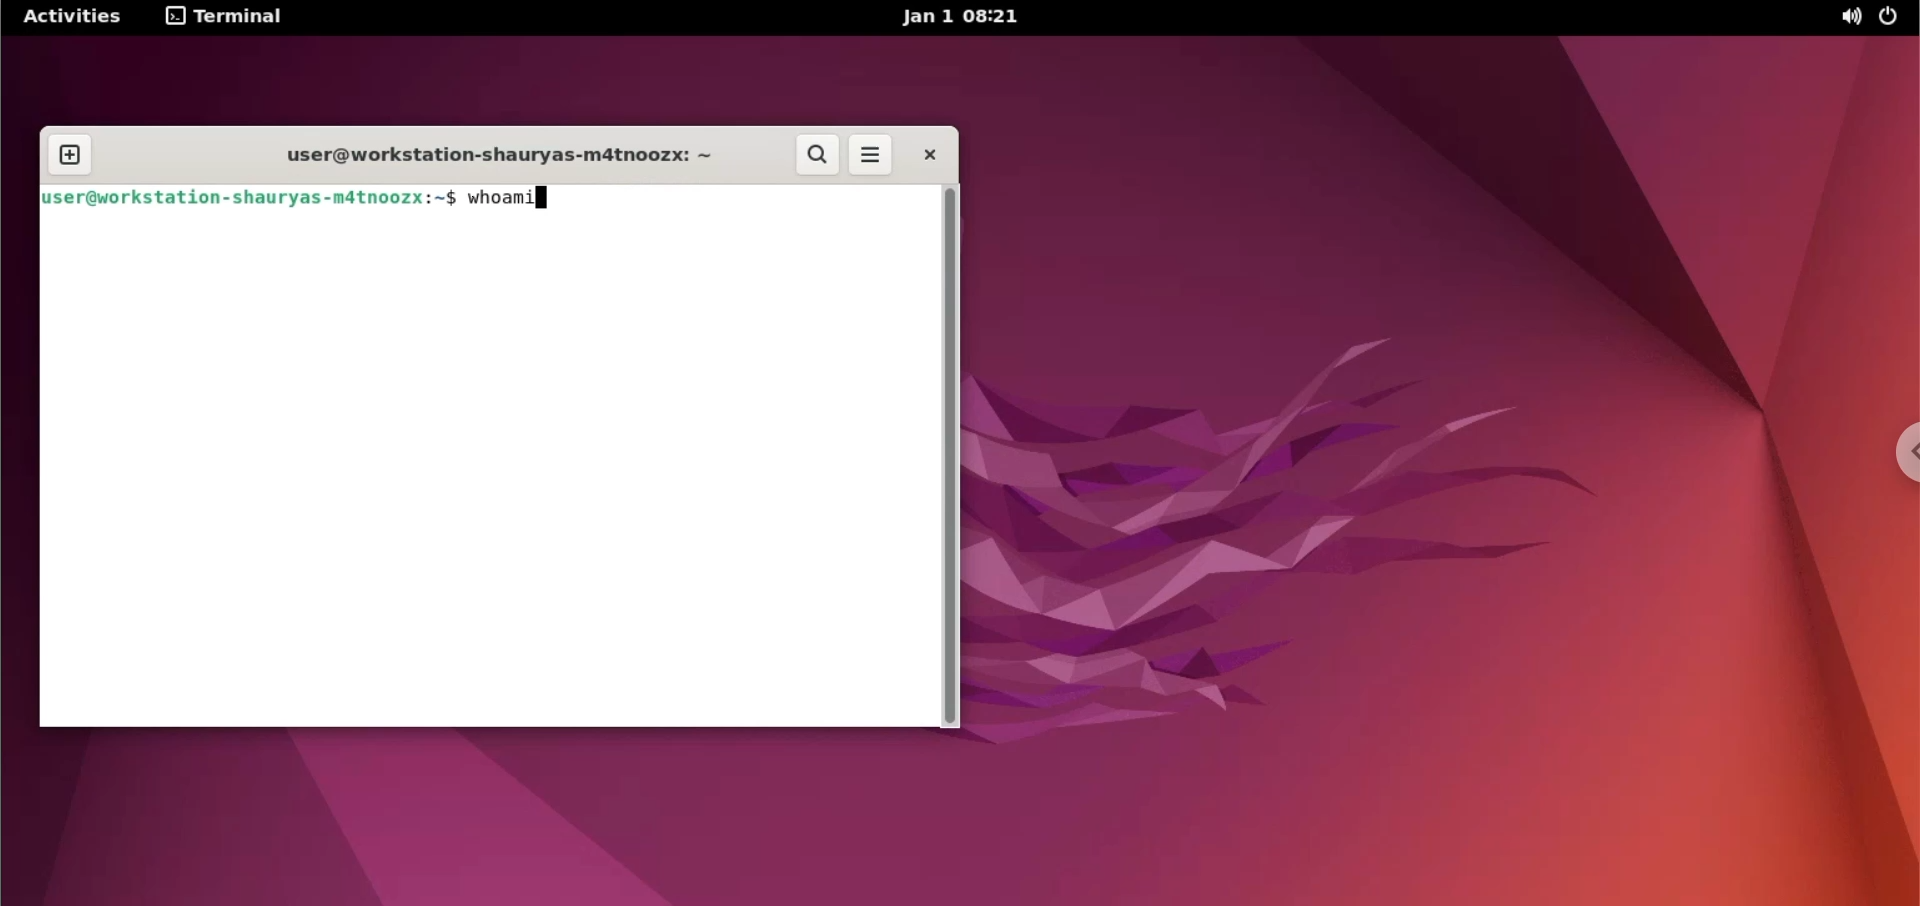  I want to click on power options, so click(1893, 18).